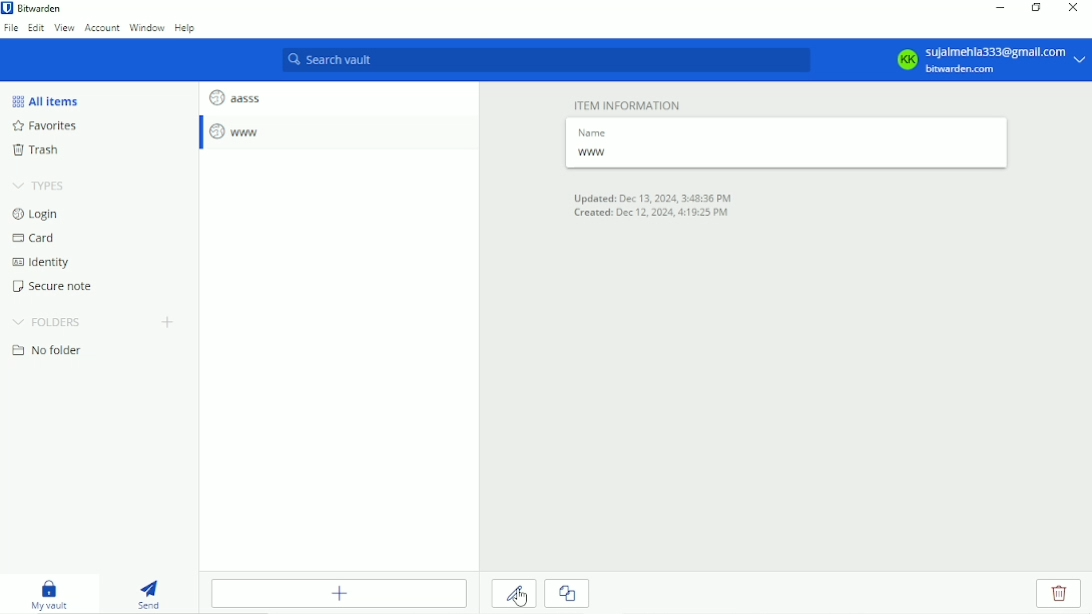 The width and height of the screenshot is (1092, 614). What do you see at coordinates (170, 322) in the screenshot?
I see `Create folder` at bounding box center [170, 322].